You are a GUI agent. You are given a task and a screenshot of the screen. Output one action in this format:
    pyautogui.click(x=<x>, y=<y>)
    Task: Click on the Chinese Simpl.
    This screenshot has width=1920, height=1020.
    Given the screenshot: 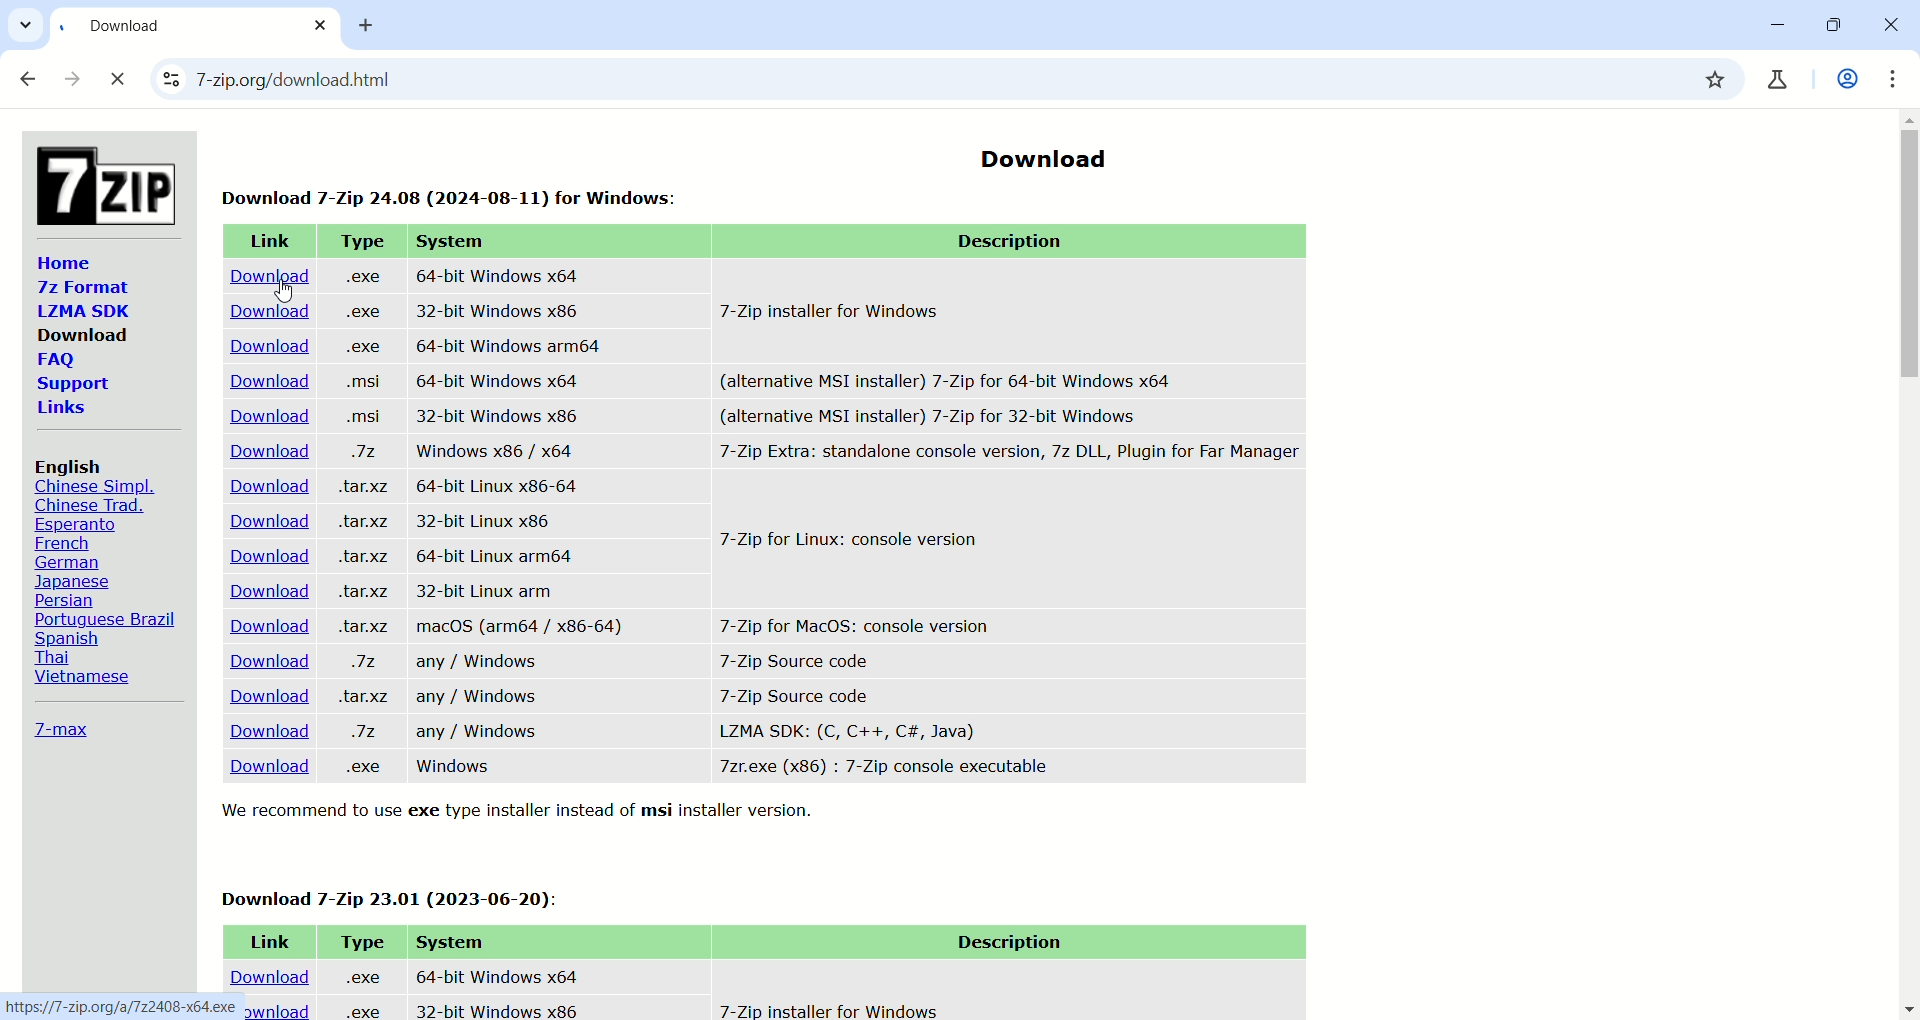 What is the action you would take?
    pyautogui.click(x=96, y=487)
    